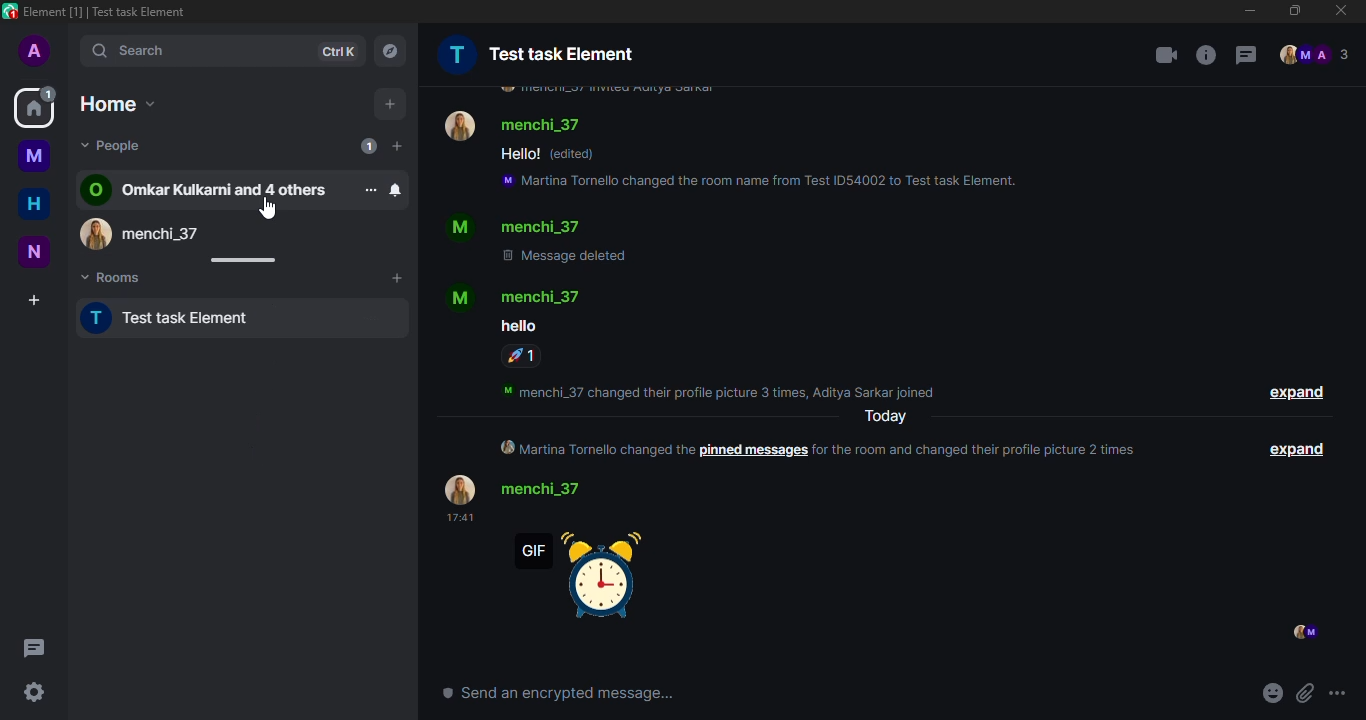  Describe the element at coordinates (146, 51) in the screenshot. I see `search` at that location.